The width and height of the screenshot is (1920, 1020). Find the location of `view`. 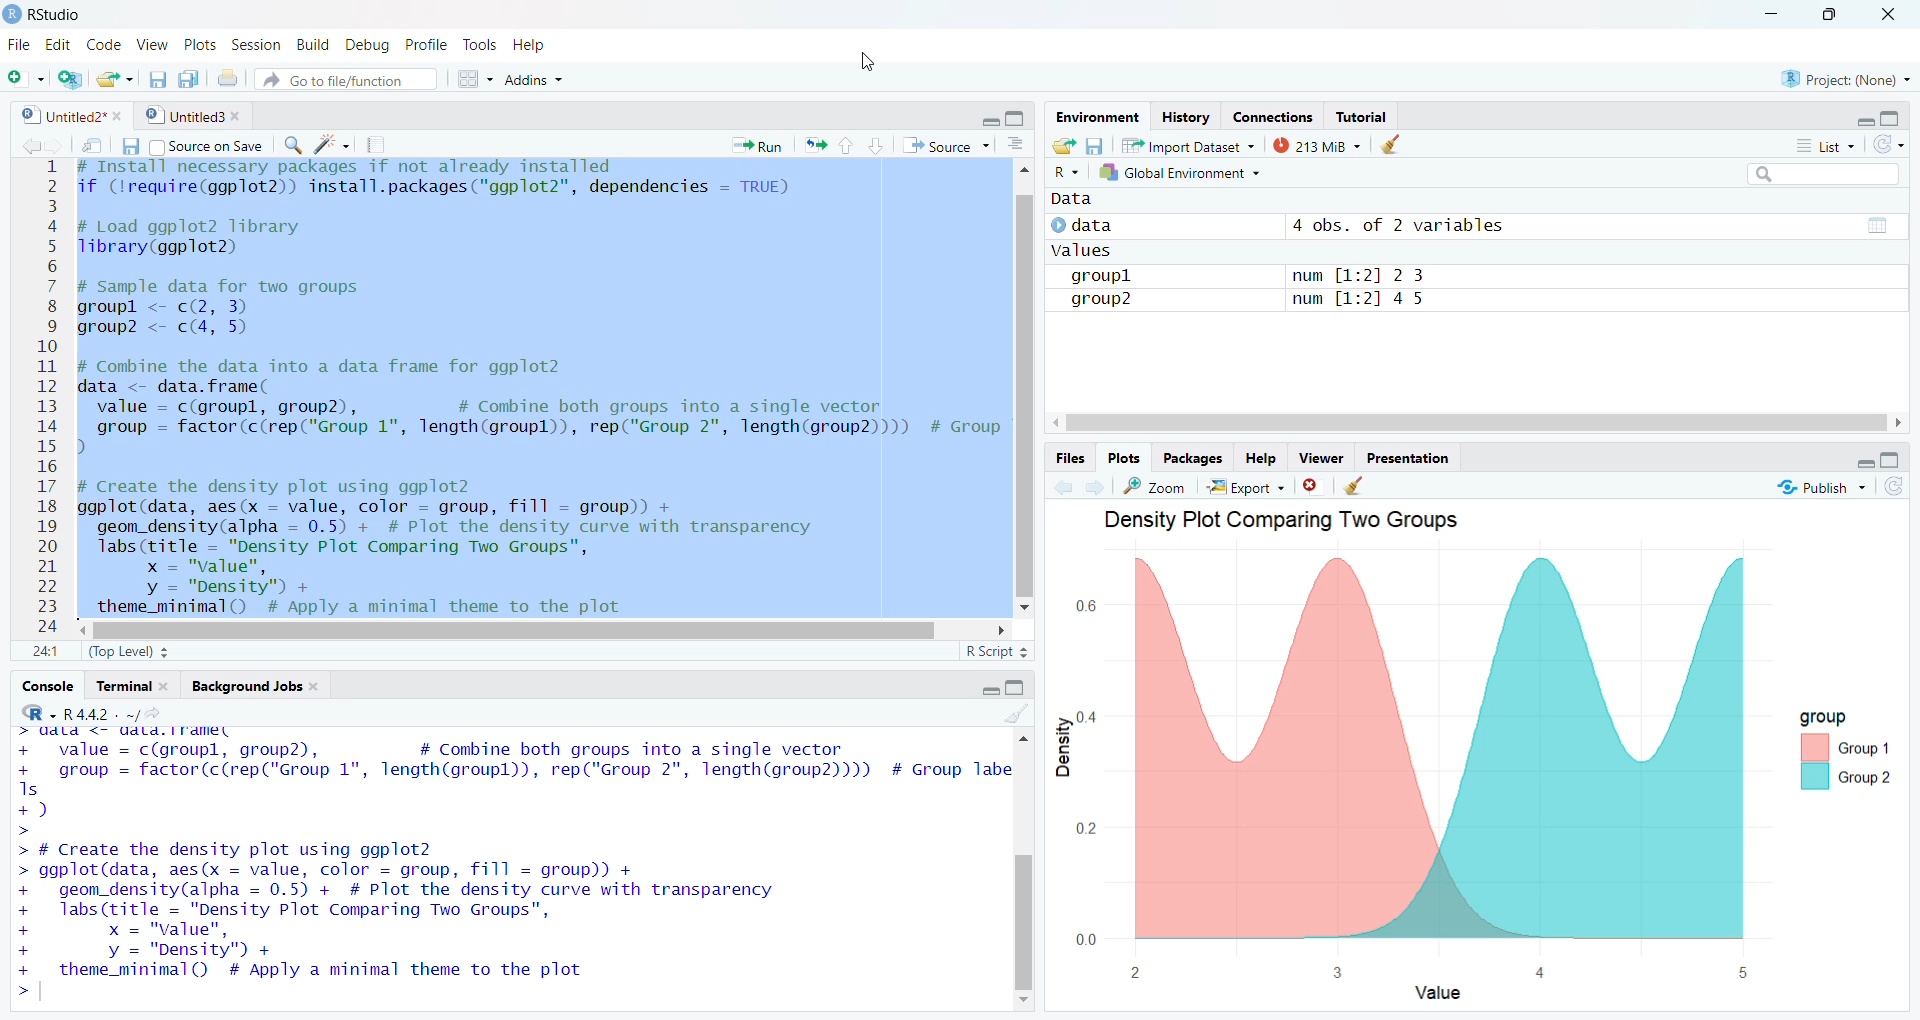

view is located at coordinates (150, 44).